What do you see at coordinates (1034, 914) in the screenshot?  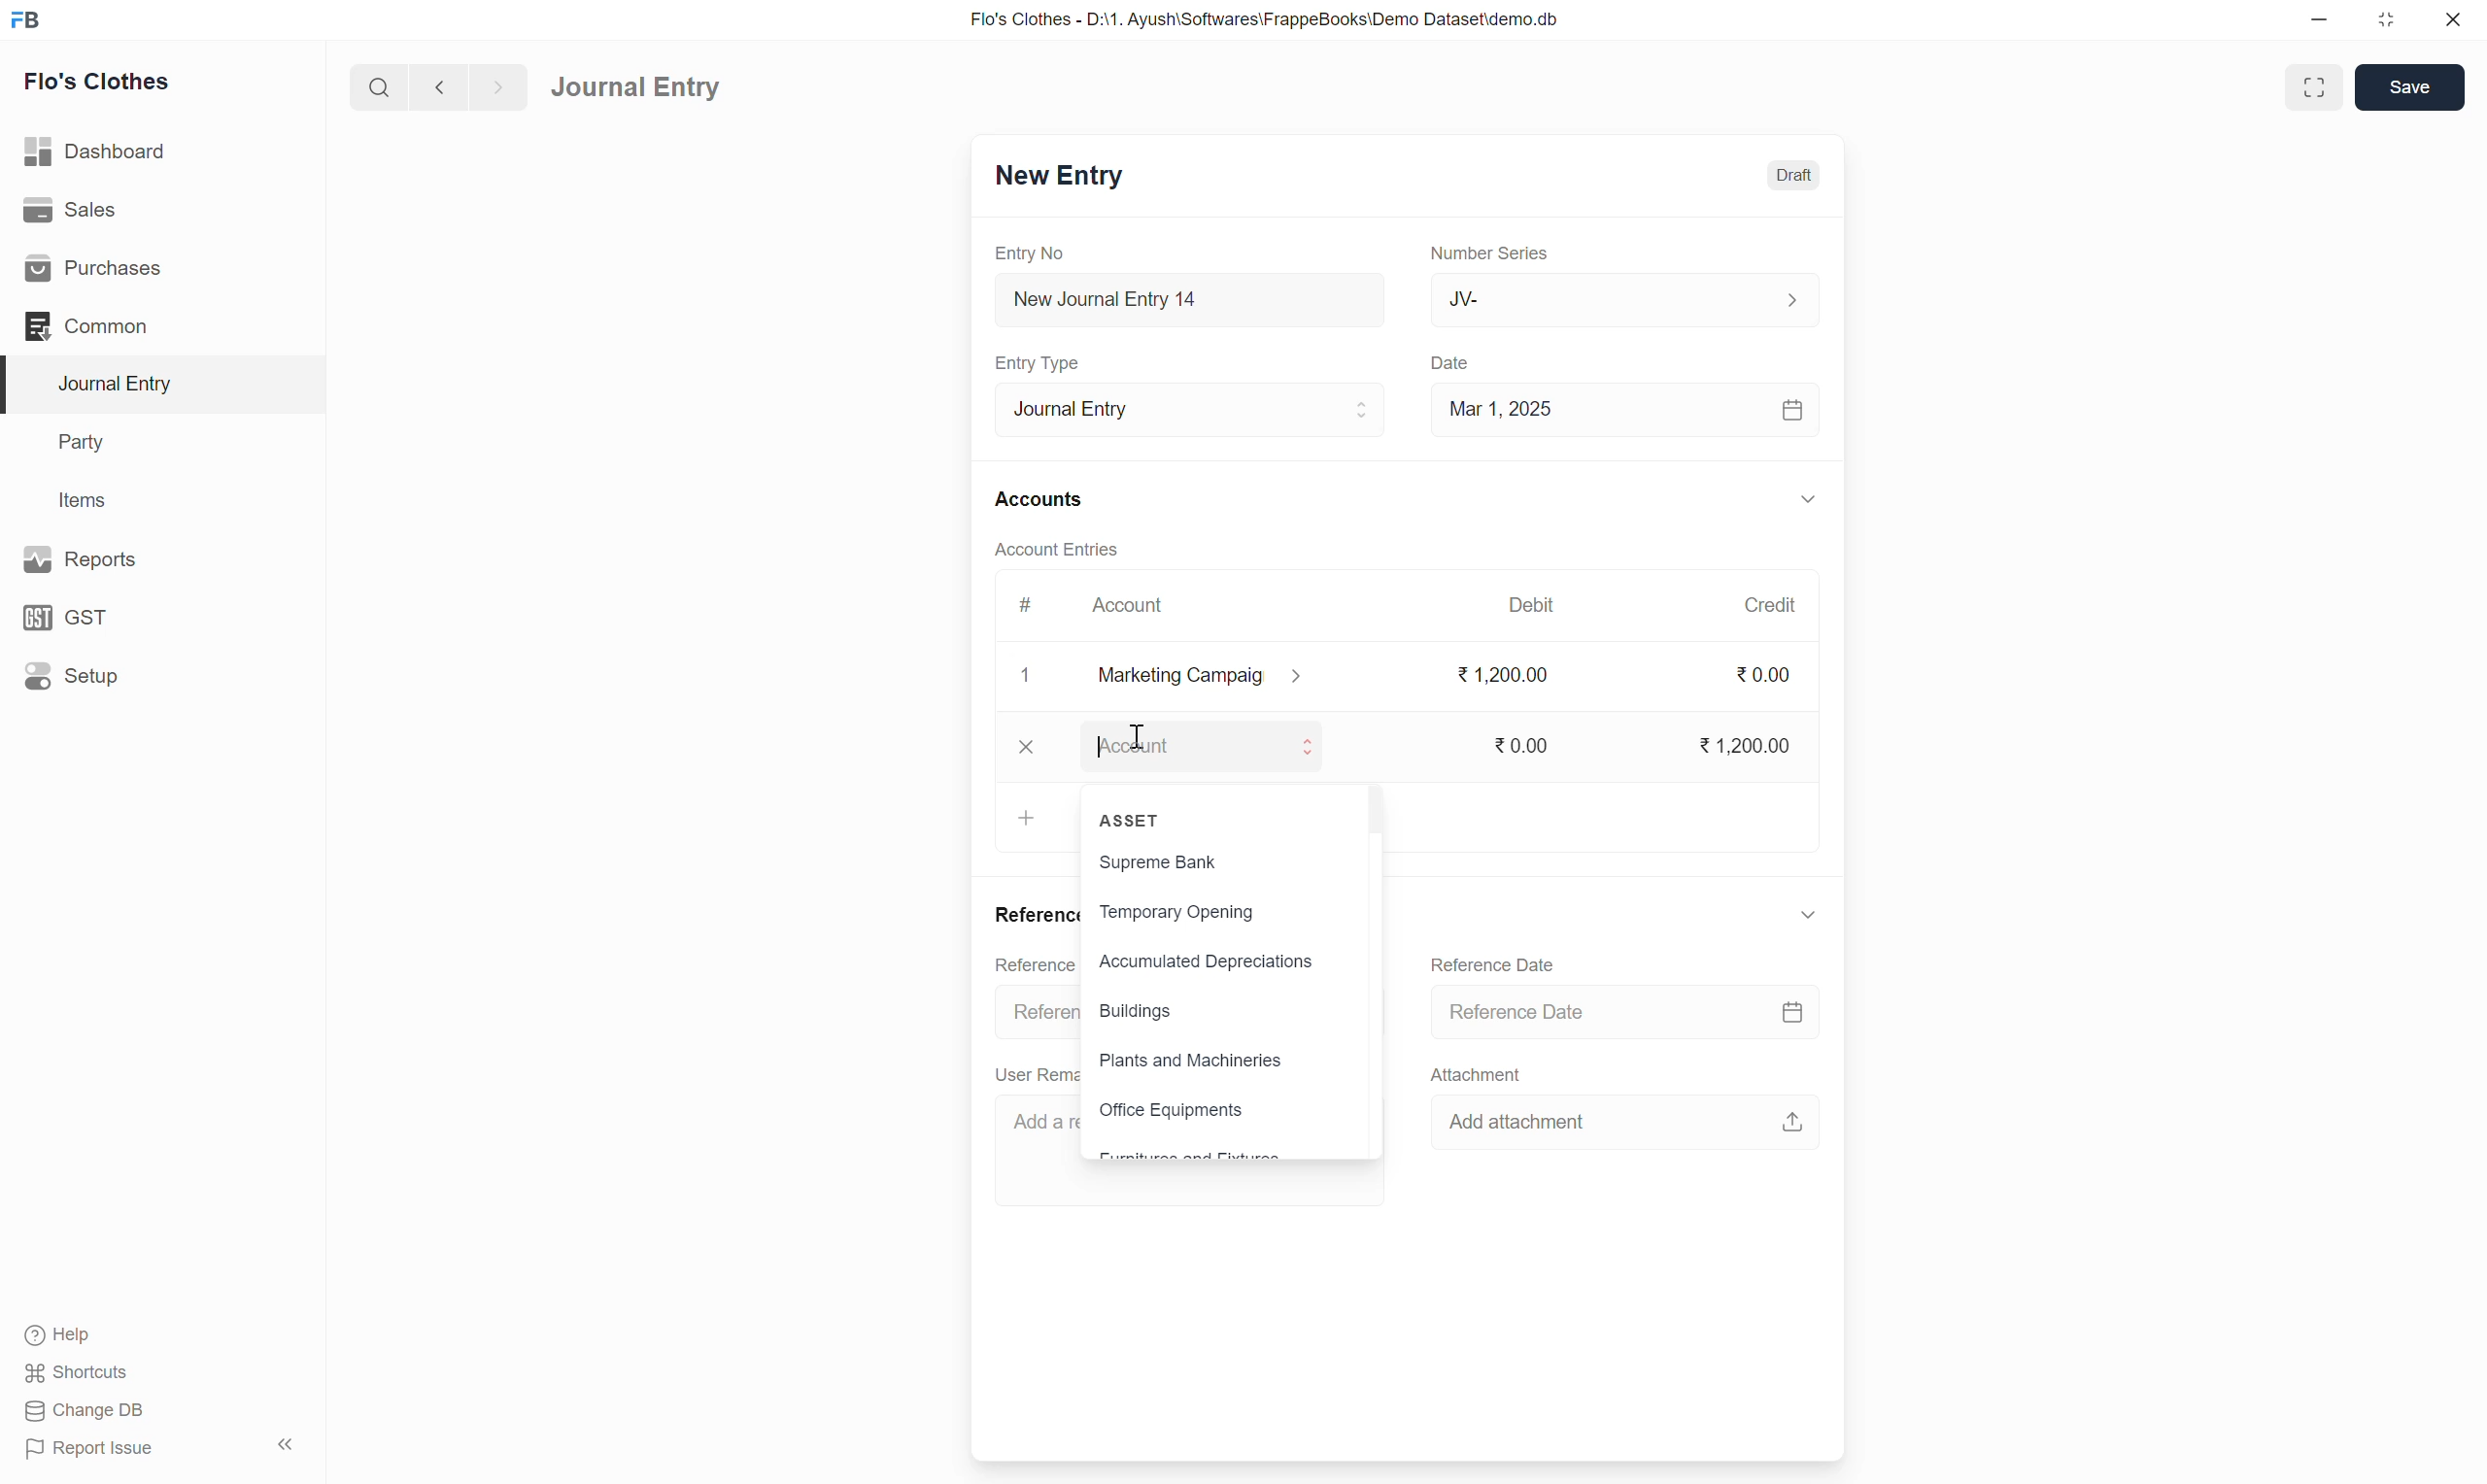 I see `Reference` at bounding box center [1034, 914].